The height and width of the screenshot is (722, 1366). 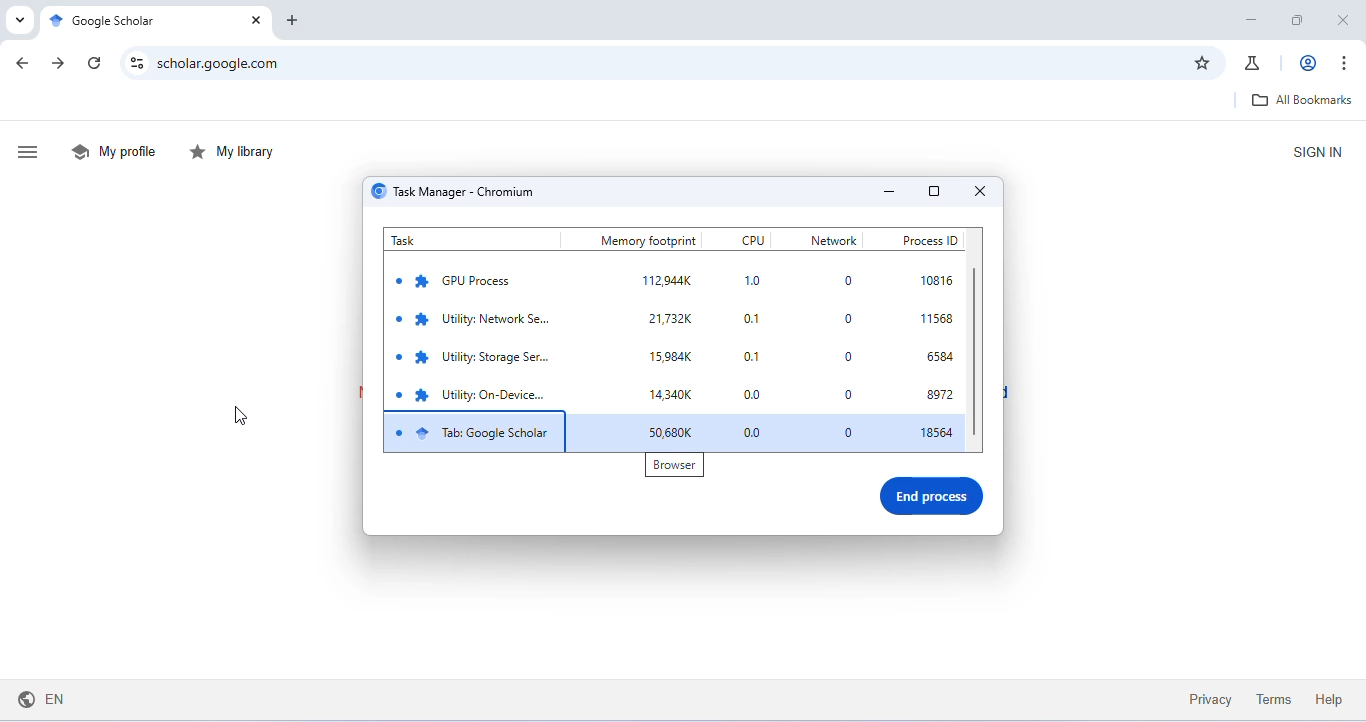 What do you see at coordinates (941, 394) in the screenshot?
I see `8972` at bounding box center [941, 394].